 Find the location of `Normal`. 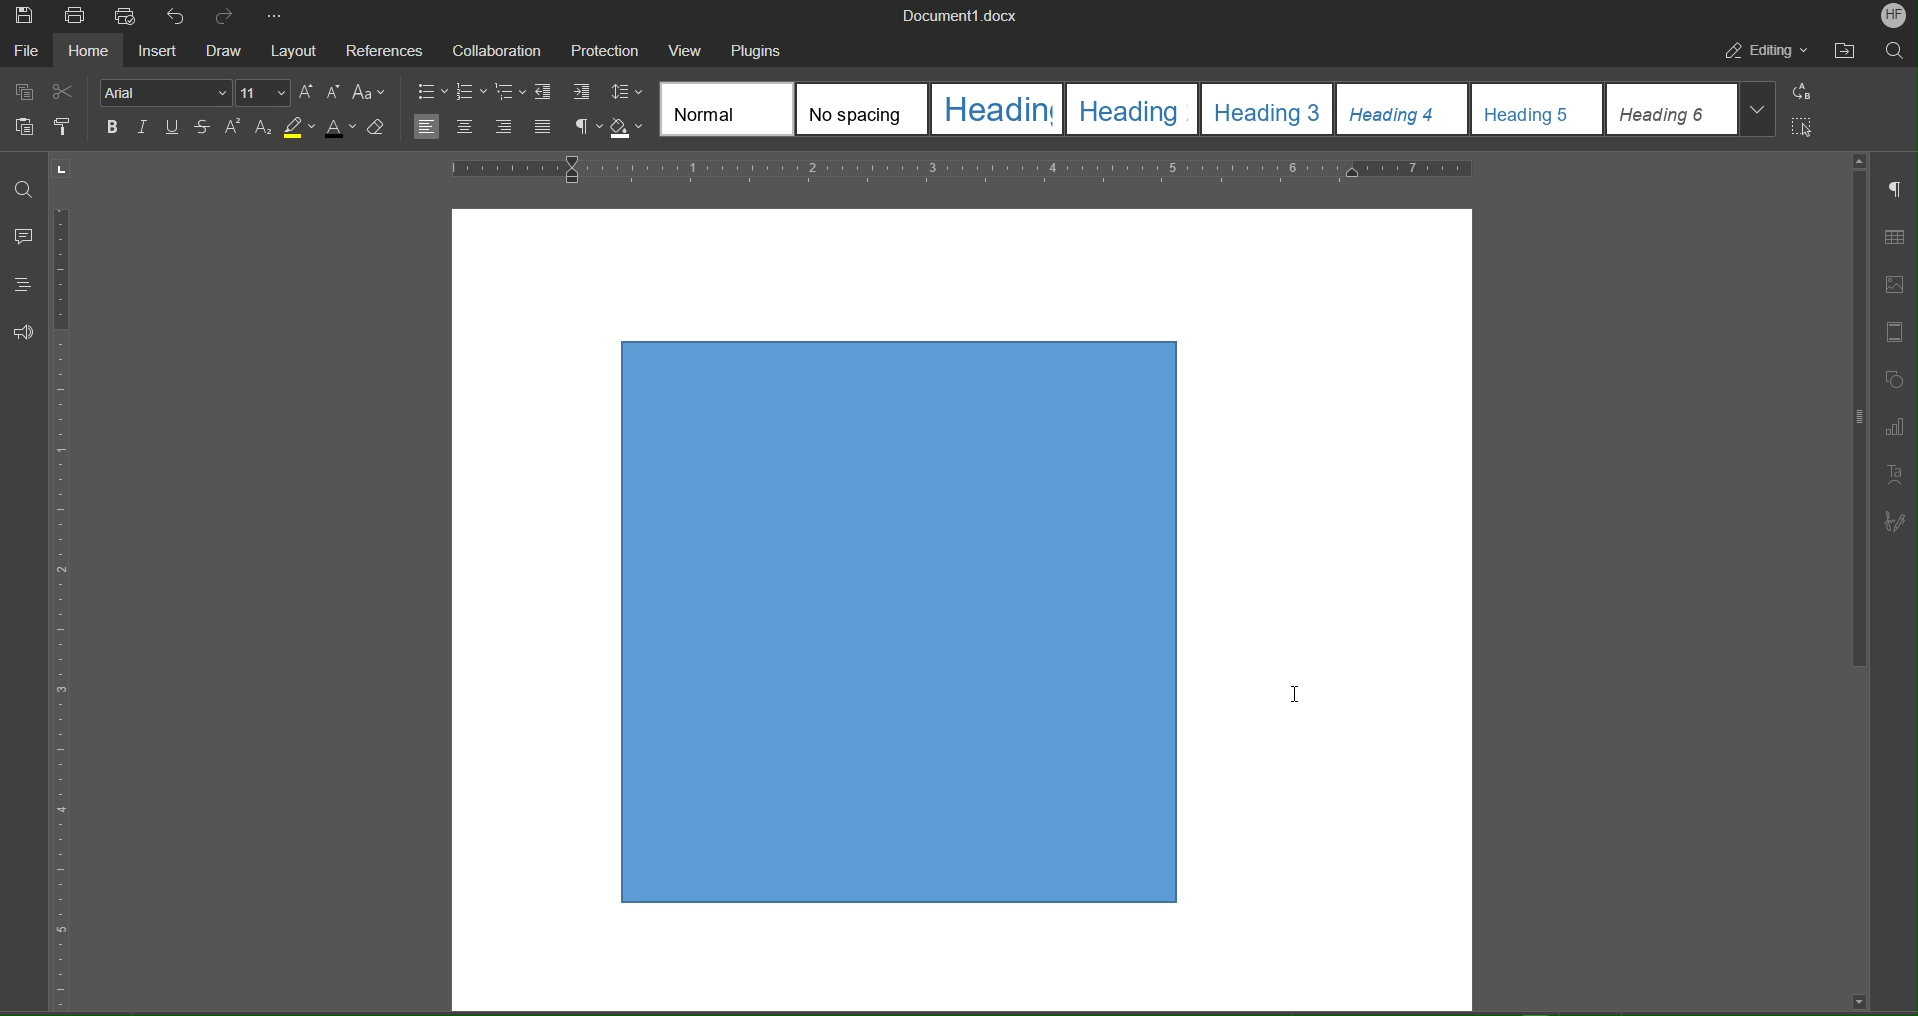

Normal is located at coordinates (725, 107).